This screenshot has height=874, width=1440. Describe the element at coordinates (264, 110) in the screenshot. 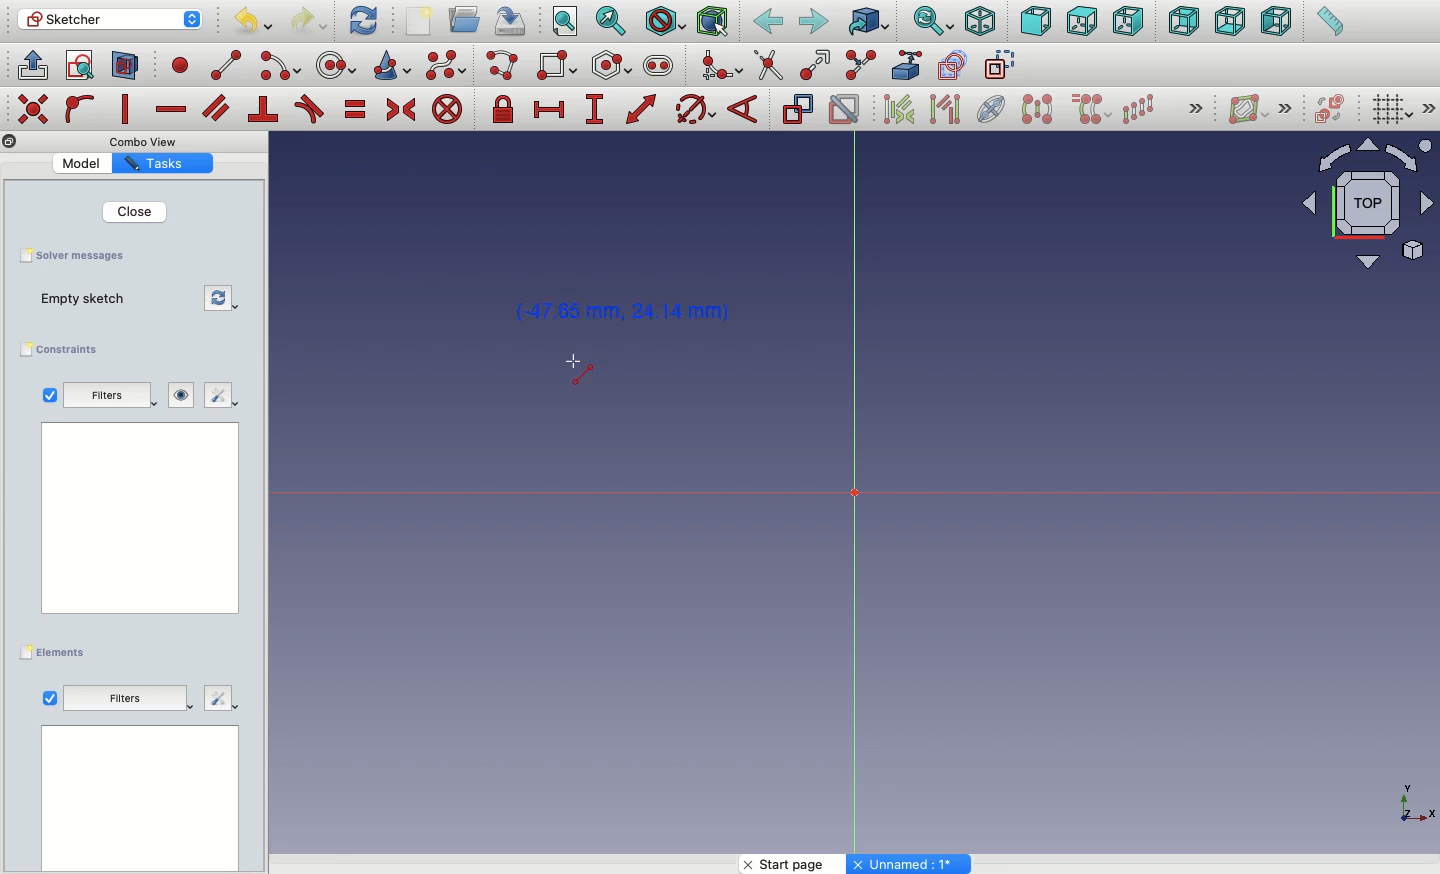

I see `Constrain perpendicular` at that location.